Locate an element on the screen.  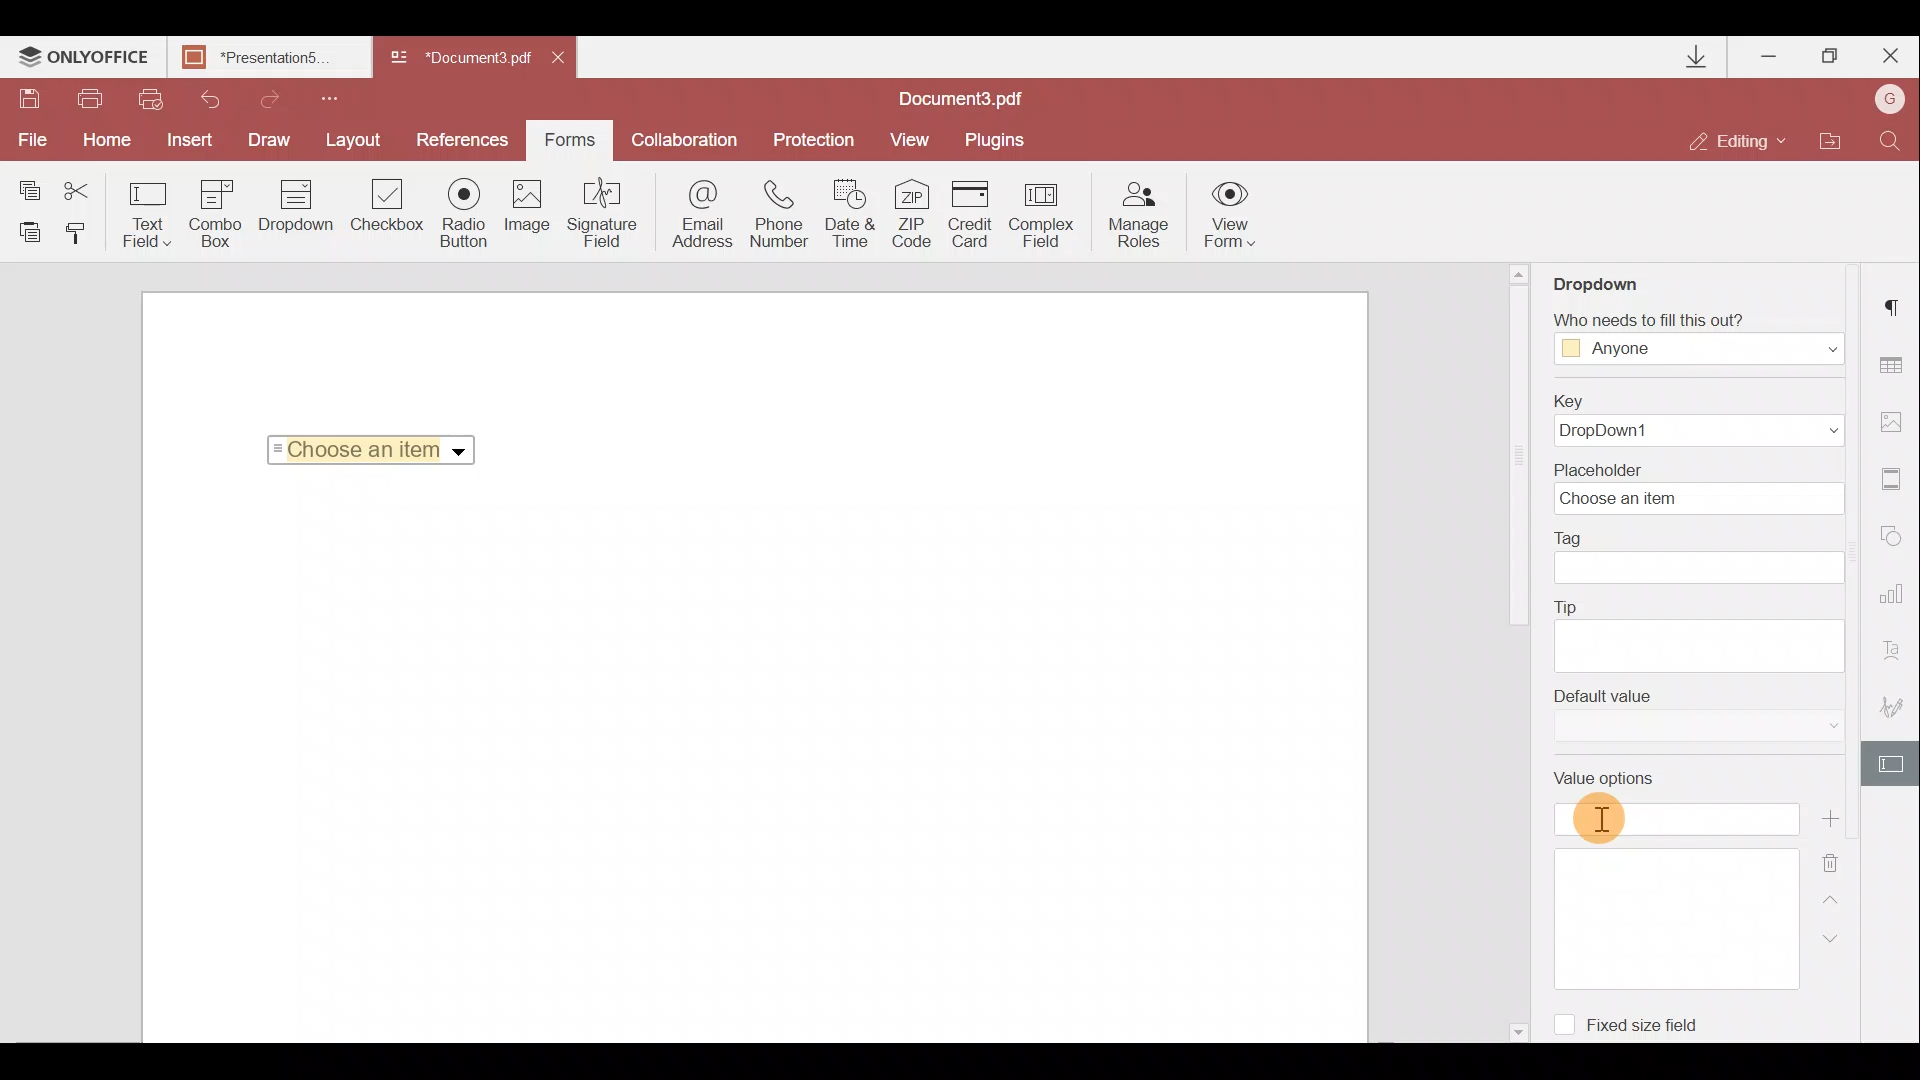
Undo is located at coordinates (202, 96).